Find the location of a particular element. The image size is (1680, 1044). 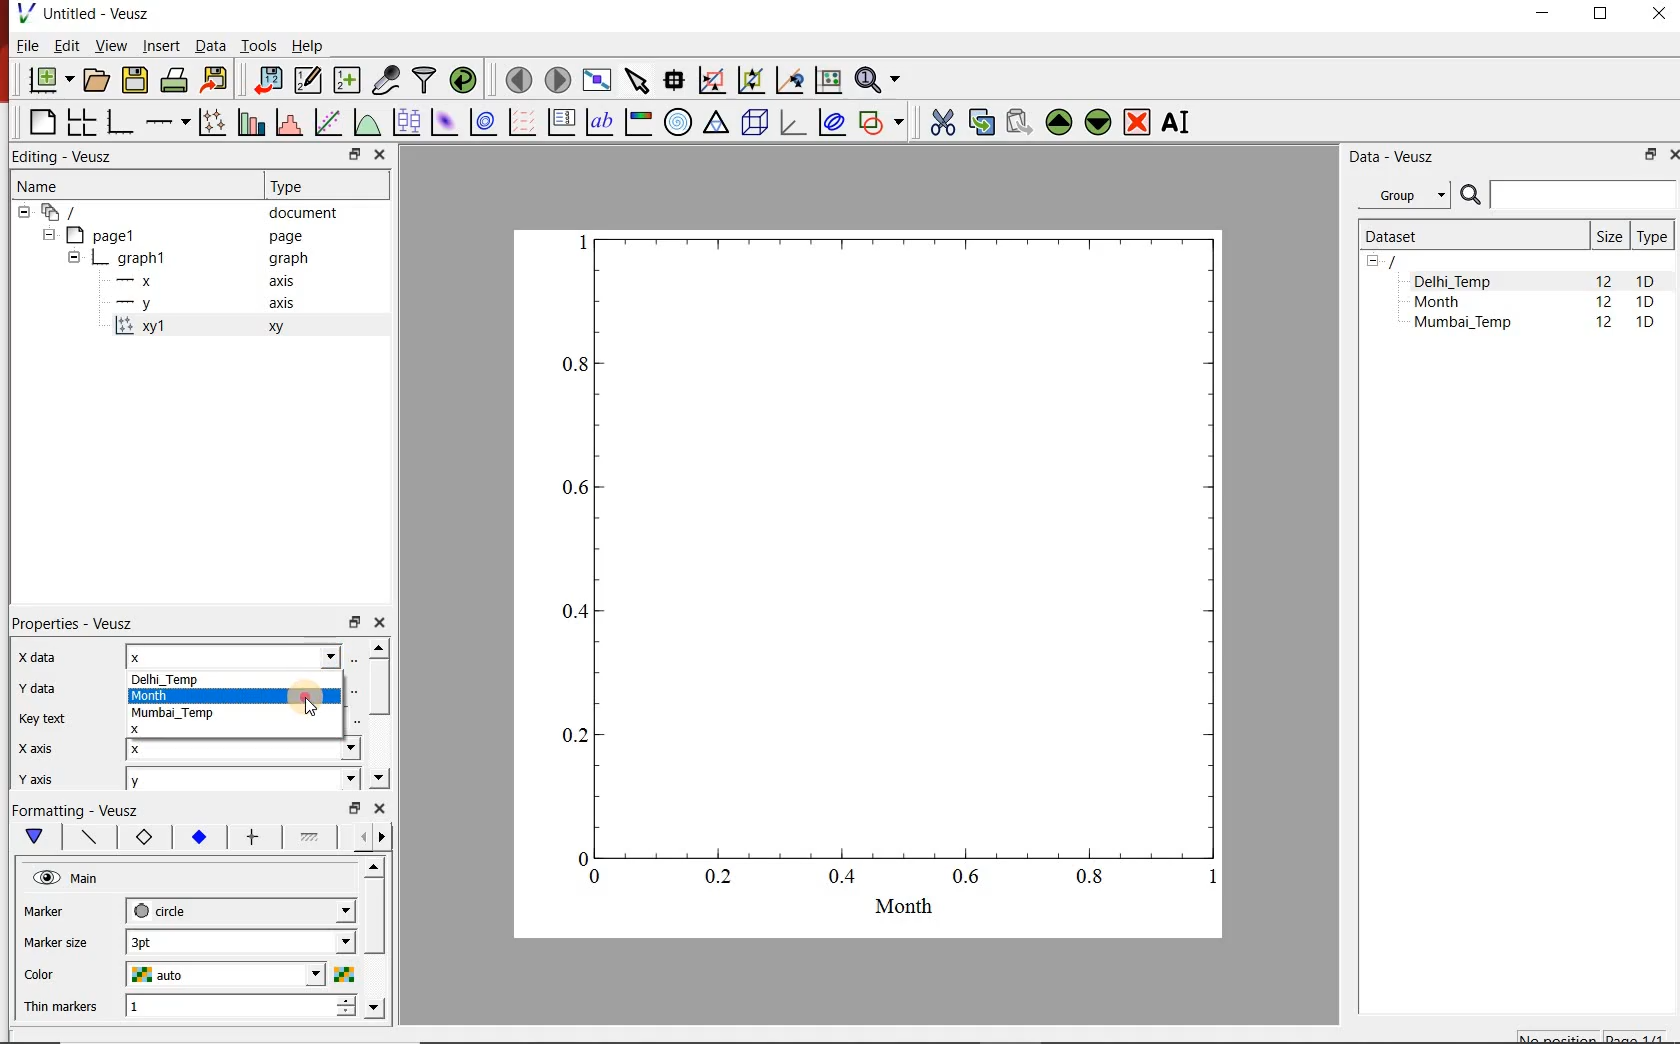

Help is located at coordinates (308, 45).